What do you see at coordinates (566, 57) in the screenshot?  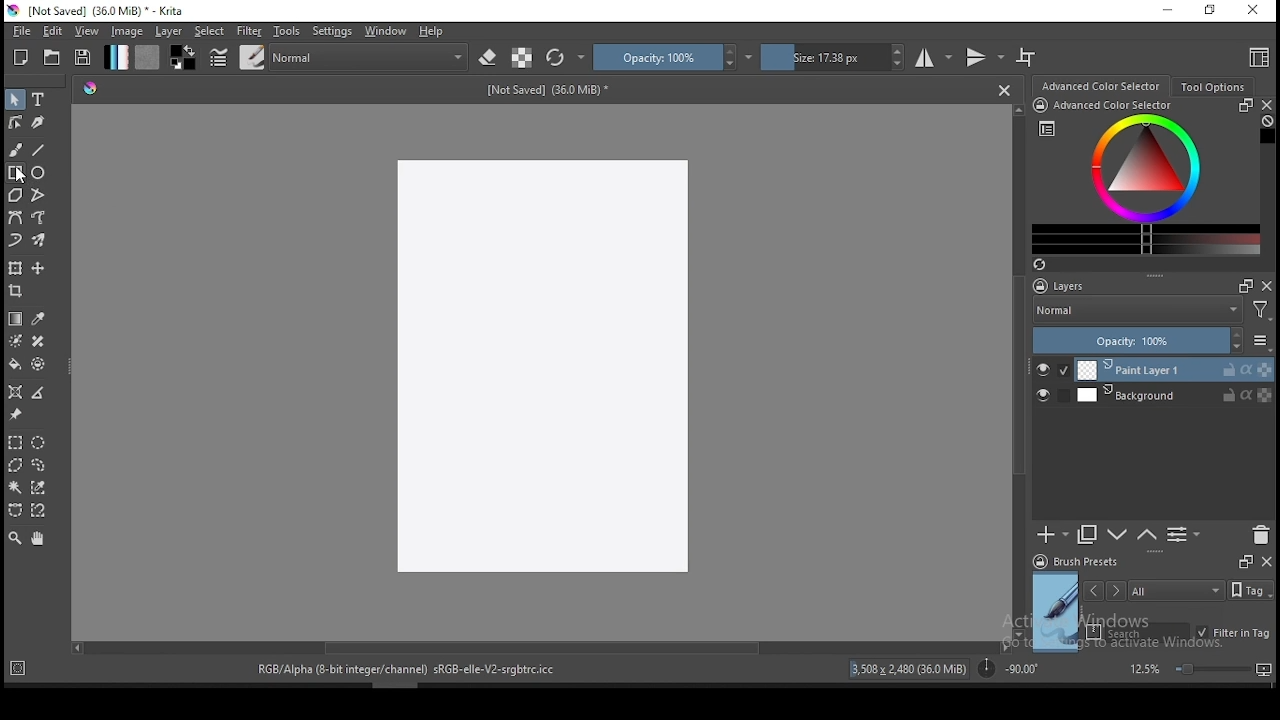 I see `reload original preset` at bounding box center [566, 57].